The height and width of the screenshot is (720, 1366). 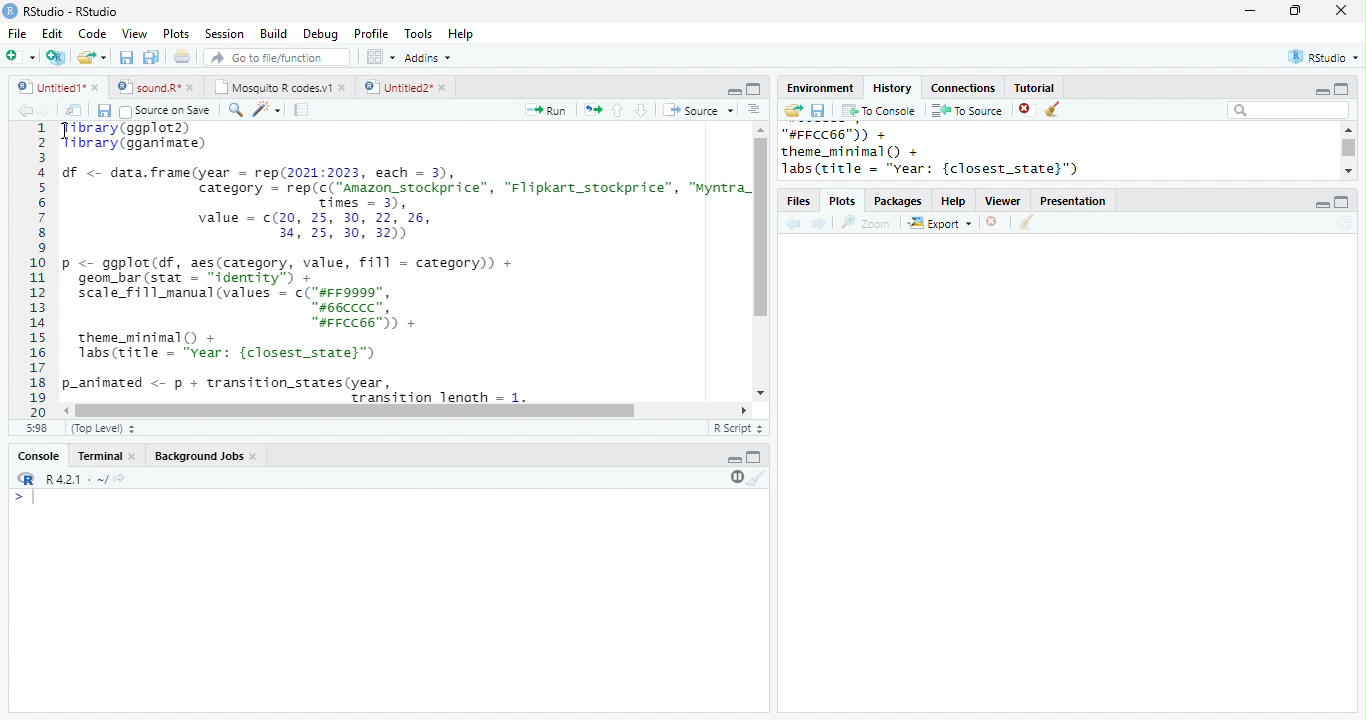 I want to click on options, so click(x=379, y=57).